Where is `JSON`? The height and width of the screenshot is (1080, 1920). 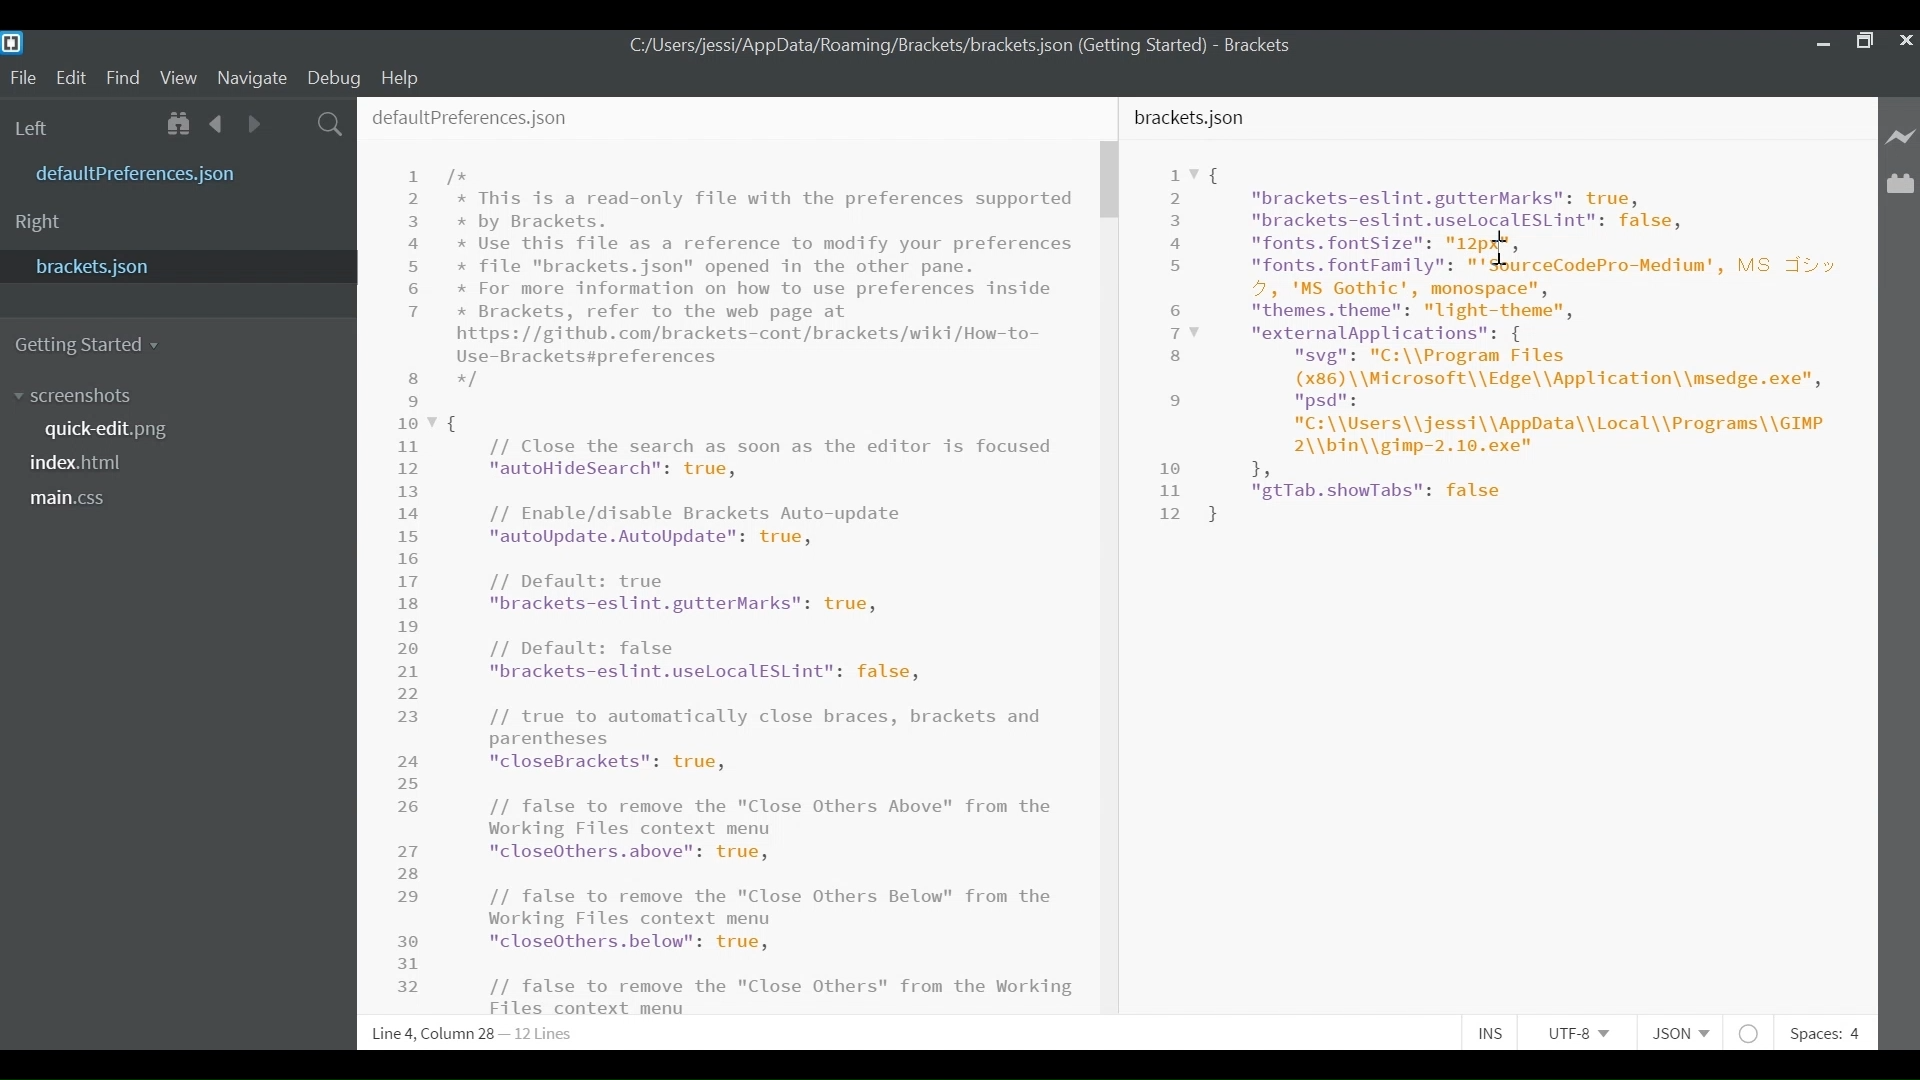 JSON is located at coordinates (1687, 1033).